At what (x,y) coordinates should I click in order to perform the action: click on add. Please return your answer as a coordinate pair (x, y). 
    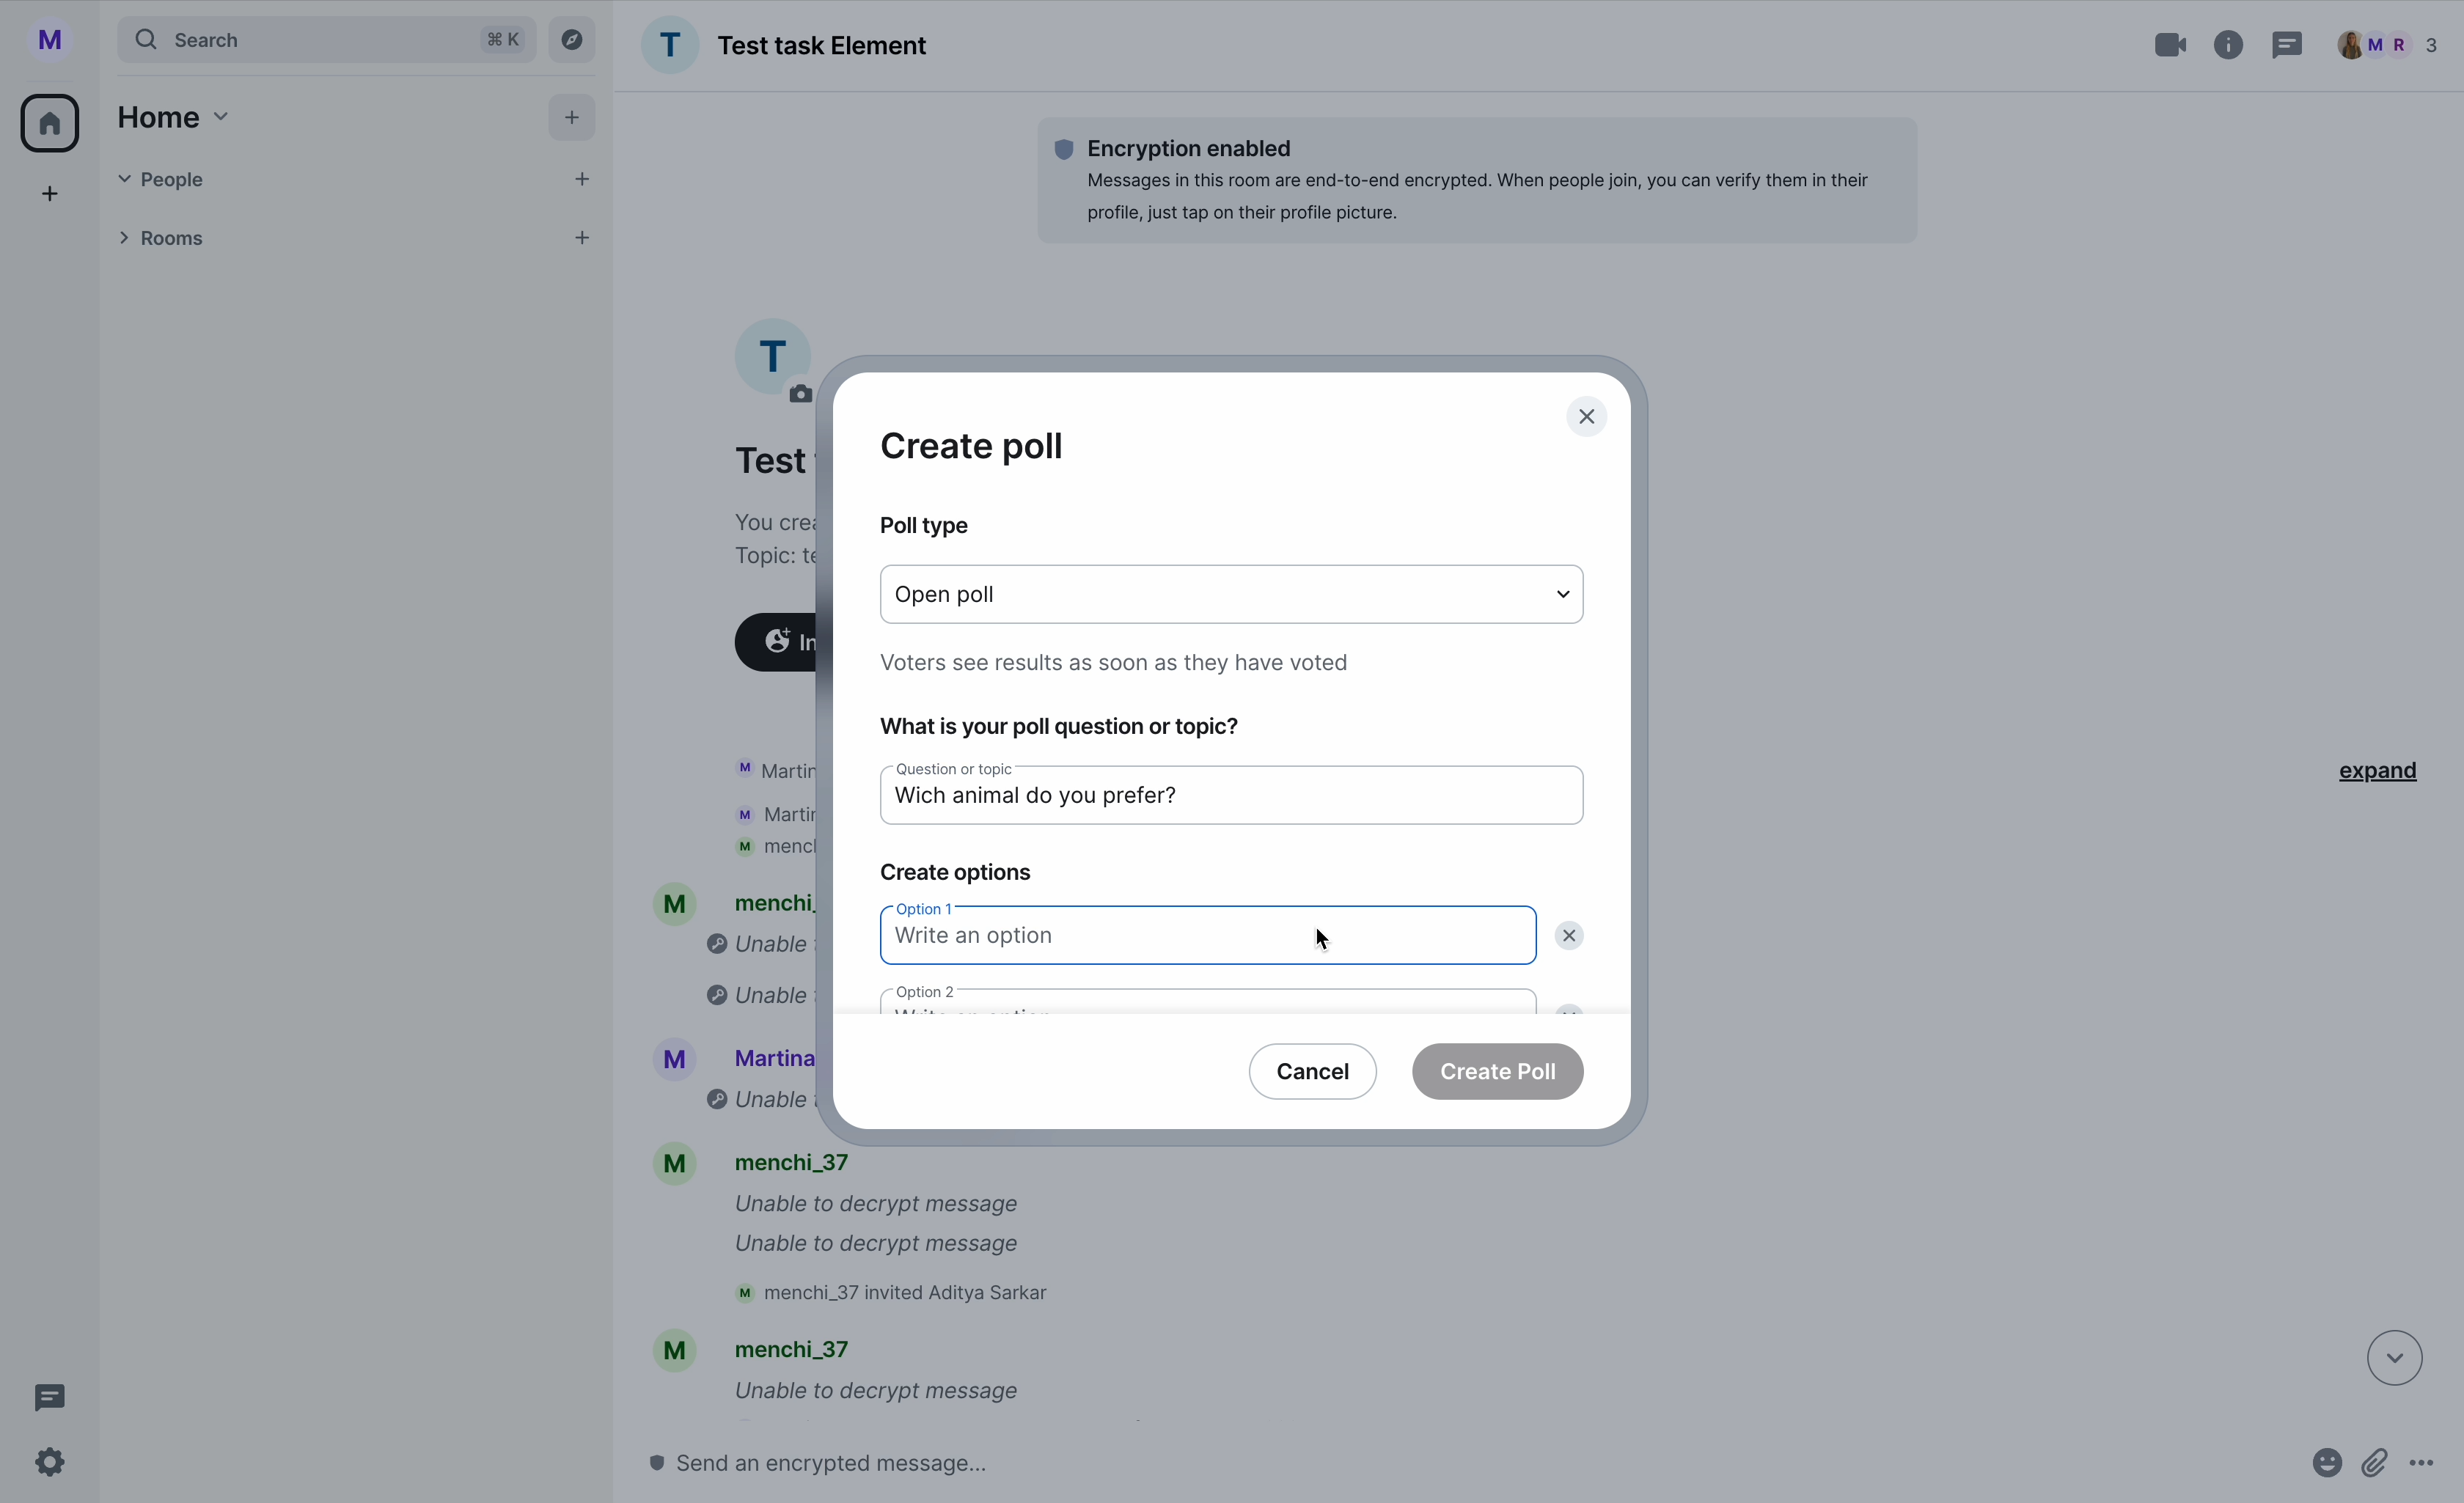
    Looking at the image, I should click on (52, 199).